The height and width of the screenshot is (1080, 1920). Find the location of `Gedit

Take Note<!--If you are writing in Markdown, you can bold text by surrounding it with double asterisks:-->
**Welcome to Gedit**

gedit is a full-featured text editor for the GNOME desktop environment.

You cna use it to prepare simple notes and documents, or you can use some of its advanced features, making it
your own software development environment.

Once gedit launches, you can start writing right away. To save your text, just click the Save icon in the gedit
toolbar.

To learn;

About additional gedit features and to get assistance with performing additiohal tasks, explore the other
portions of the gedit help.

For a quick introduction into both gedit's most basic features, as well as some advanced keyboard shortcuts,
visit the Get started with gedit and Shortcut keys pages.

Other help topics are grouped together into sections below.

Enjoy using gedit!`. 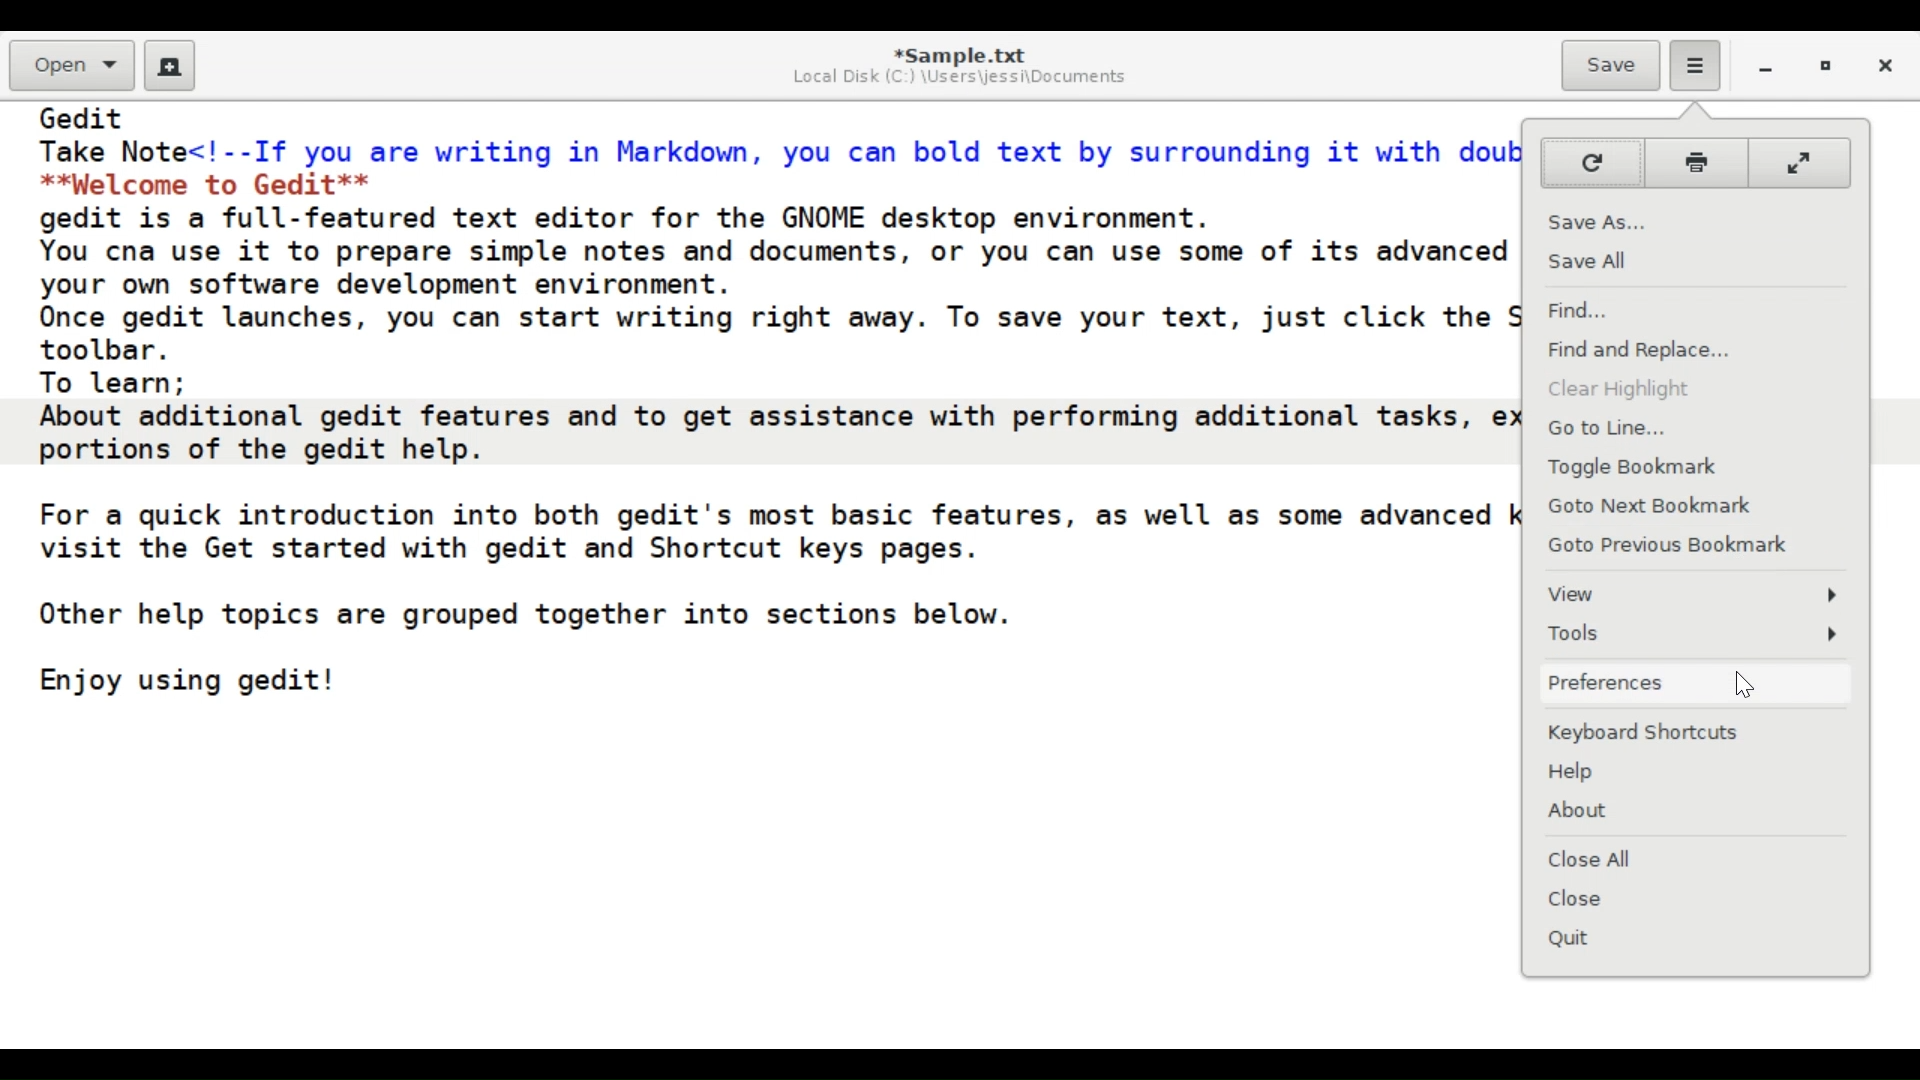

Gedit

Take Note<!--If you are writing in Markdown, you can bold text by surrounding it with double asterisks:-->
**Welcome to Gedit**

gedit is a full-featured text editor for the GNOME desktop environment.

You cna use it to prepare simple notes and documents, or you can use some of its advanced features, making it
your own software development environment.

Once gedit launches, you can start writing right away. To save your text, just click the Save icon in the gedit
toolbar.

To learn;

About additional gedit features and to get assistance with performing additiohal tasks, explore the other
portions of the gedit help.

For a quick introduction into both gedit's most basic features, as well as some advanced keyboard shortcuts,
visit the Get started with gedit and Shortcut keys pages.

Other help topics are grouped together into sections below.

Enjoy using gedit! is located at coordinates (773, 411).